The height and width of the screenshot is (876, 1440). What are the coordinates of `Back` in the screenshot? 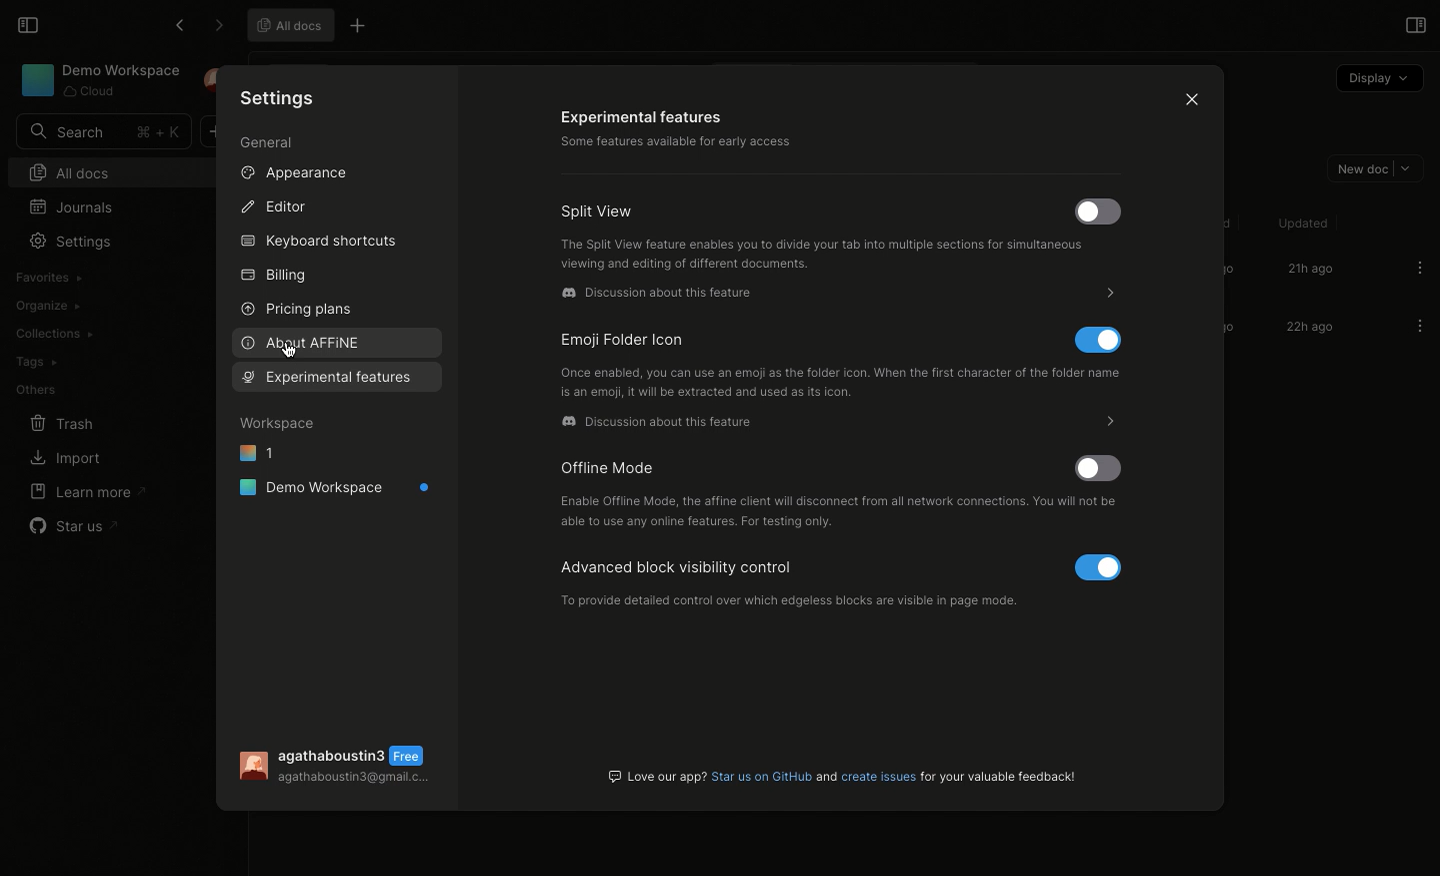 It's located at (179, 25).